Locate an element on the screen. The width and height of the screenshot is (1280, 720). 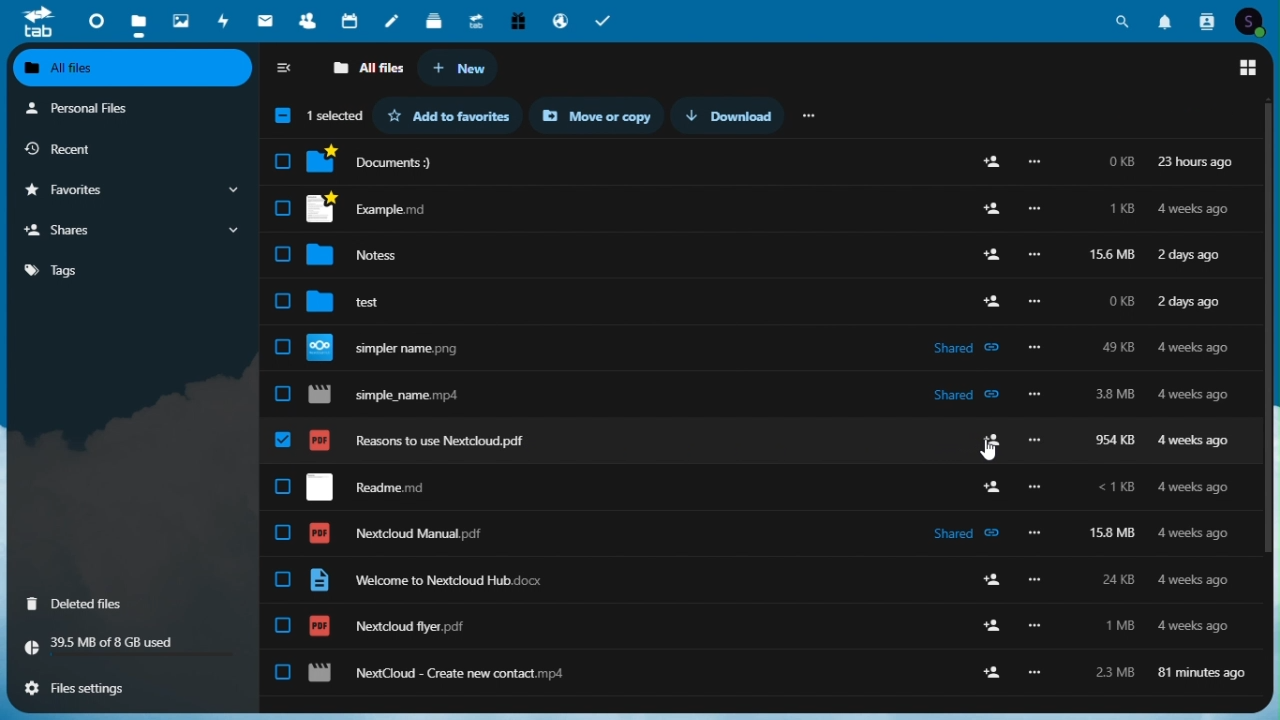
2 days ago is located at coordinates (1192, 255).